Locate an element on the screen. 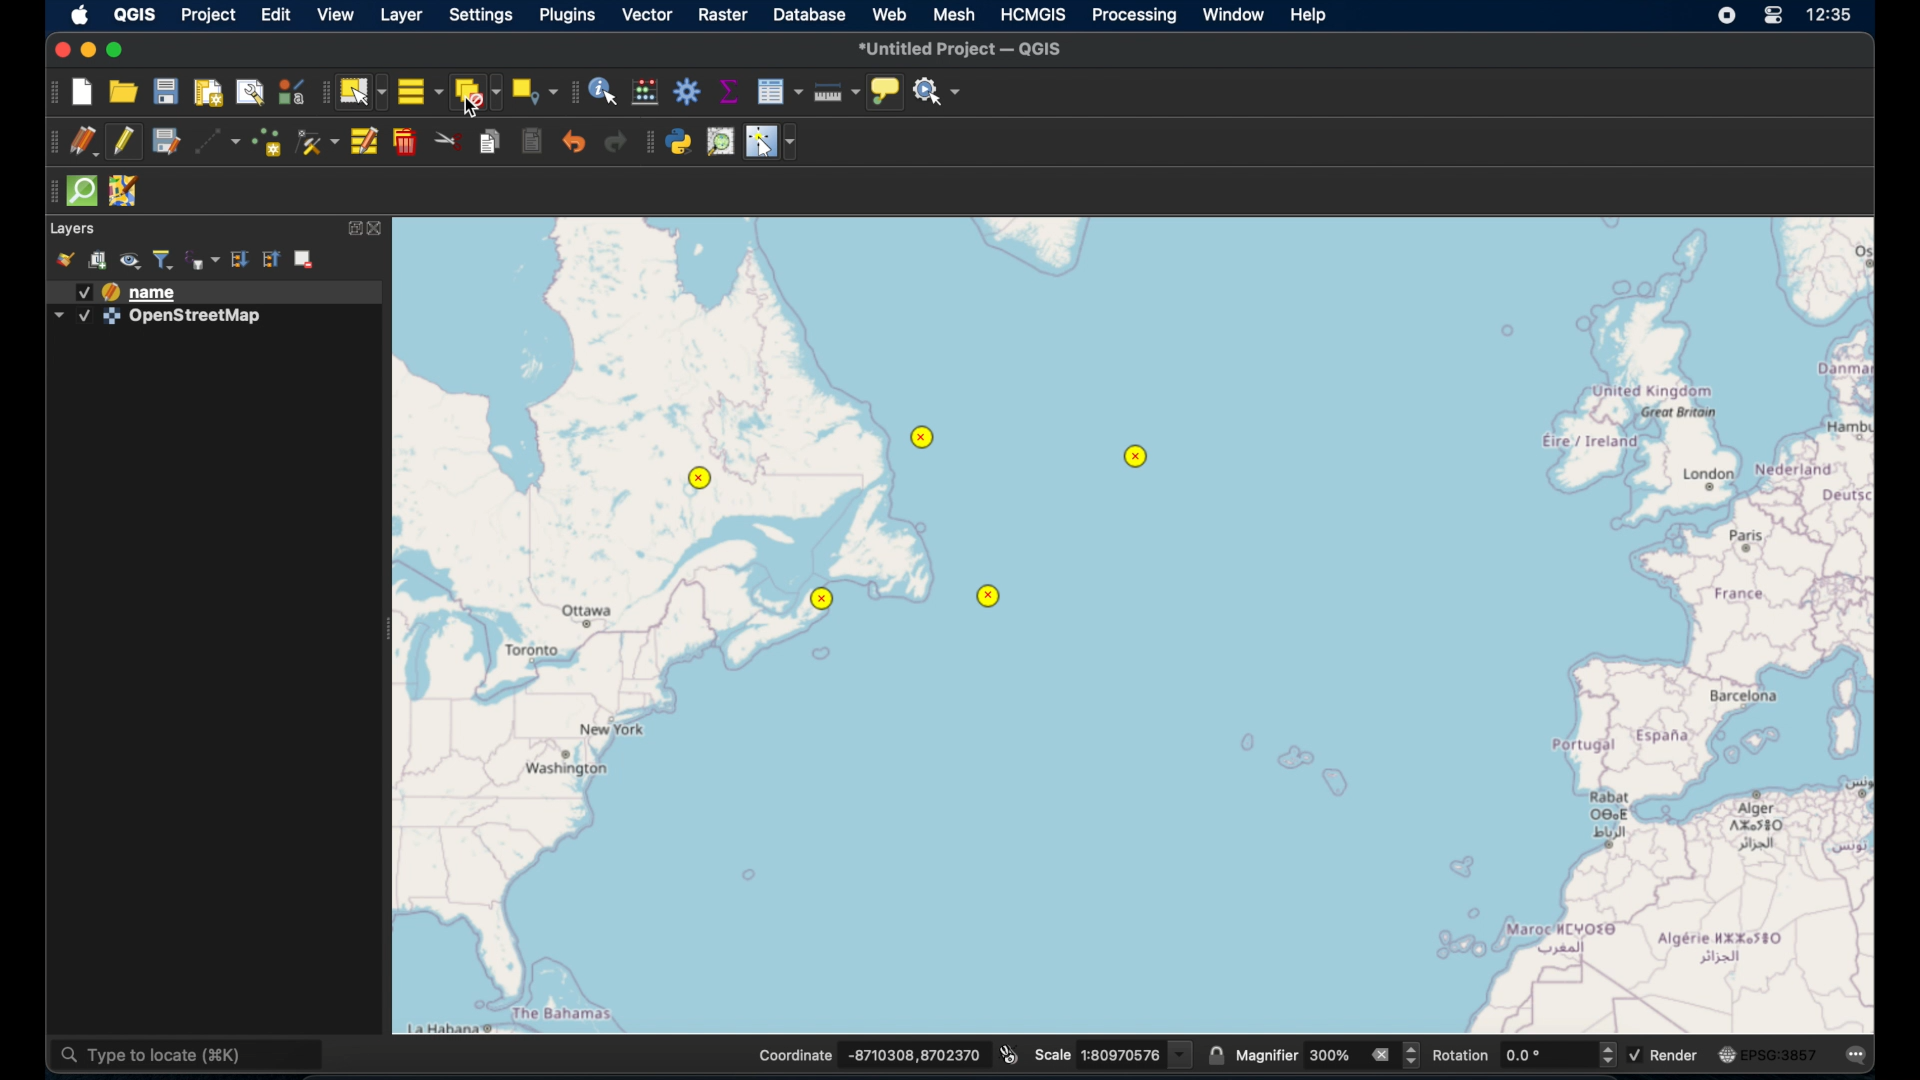  Coordinate is located at coordinates (796, 1055).